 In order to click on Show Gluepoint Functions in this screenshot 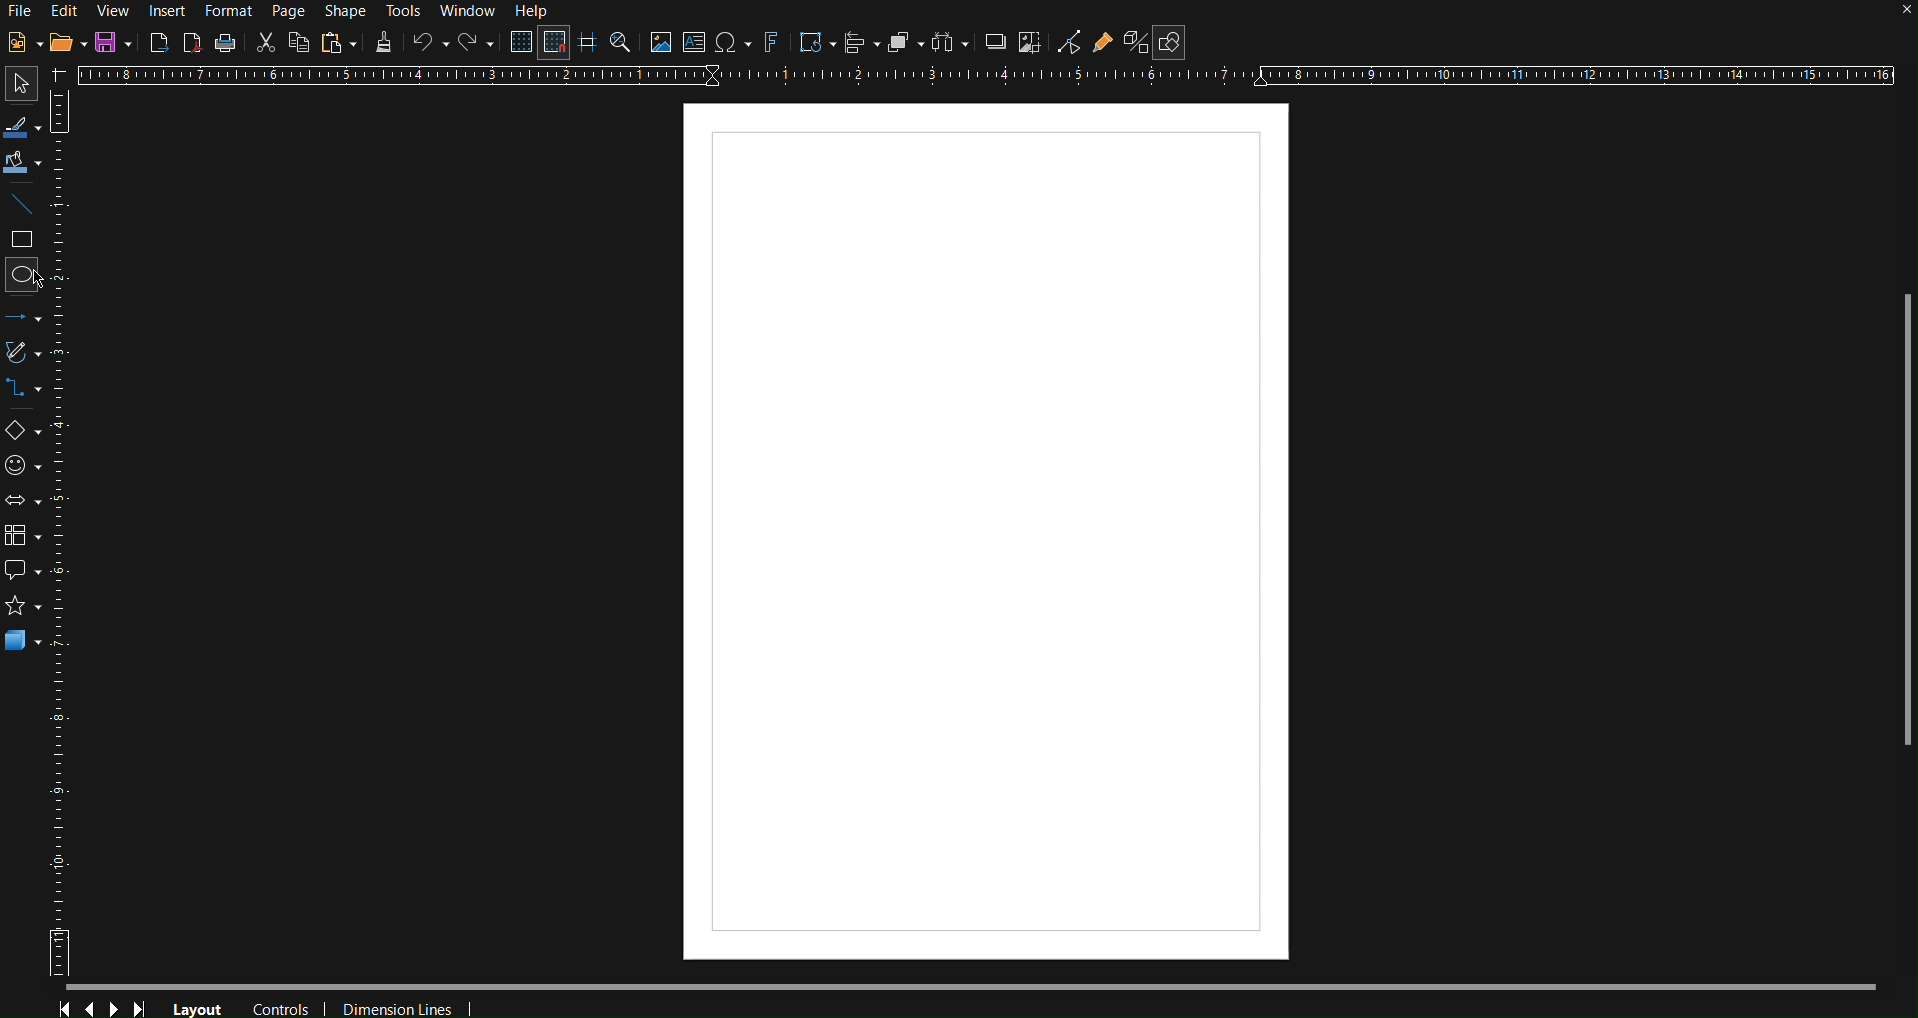, I will do `click(1103, 45)`.